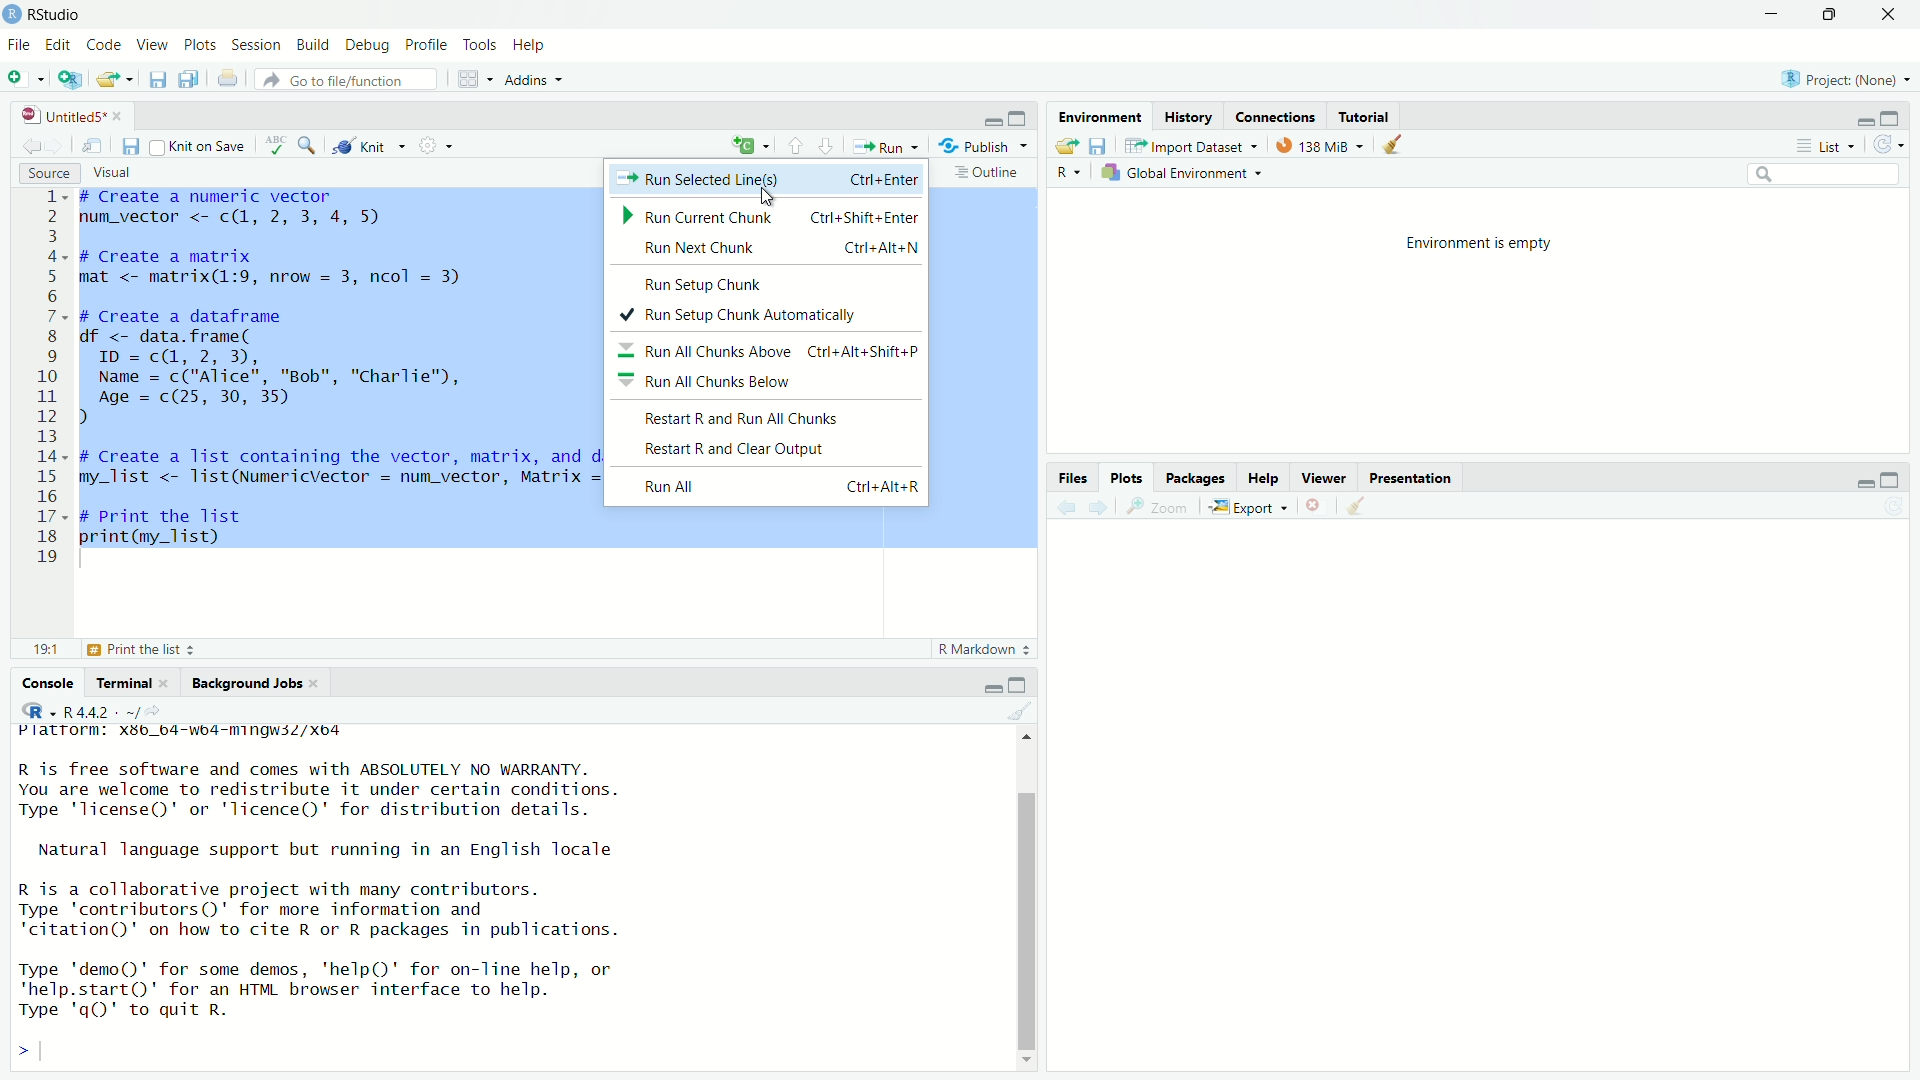 The image size is (1920, 1080). I want to click on R Markdown +, so click(989, 652).